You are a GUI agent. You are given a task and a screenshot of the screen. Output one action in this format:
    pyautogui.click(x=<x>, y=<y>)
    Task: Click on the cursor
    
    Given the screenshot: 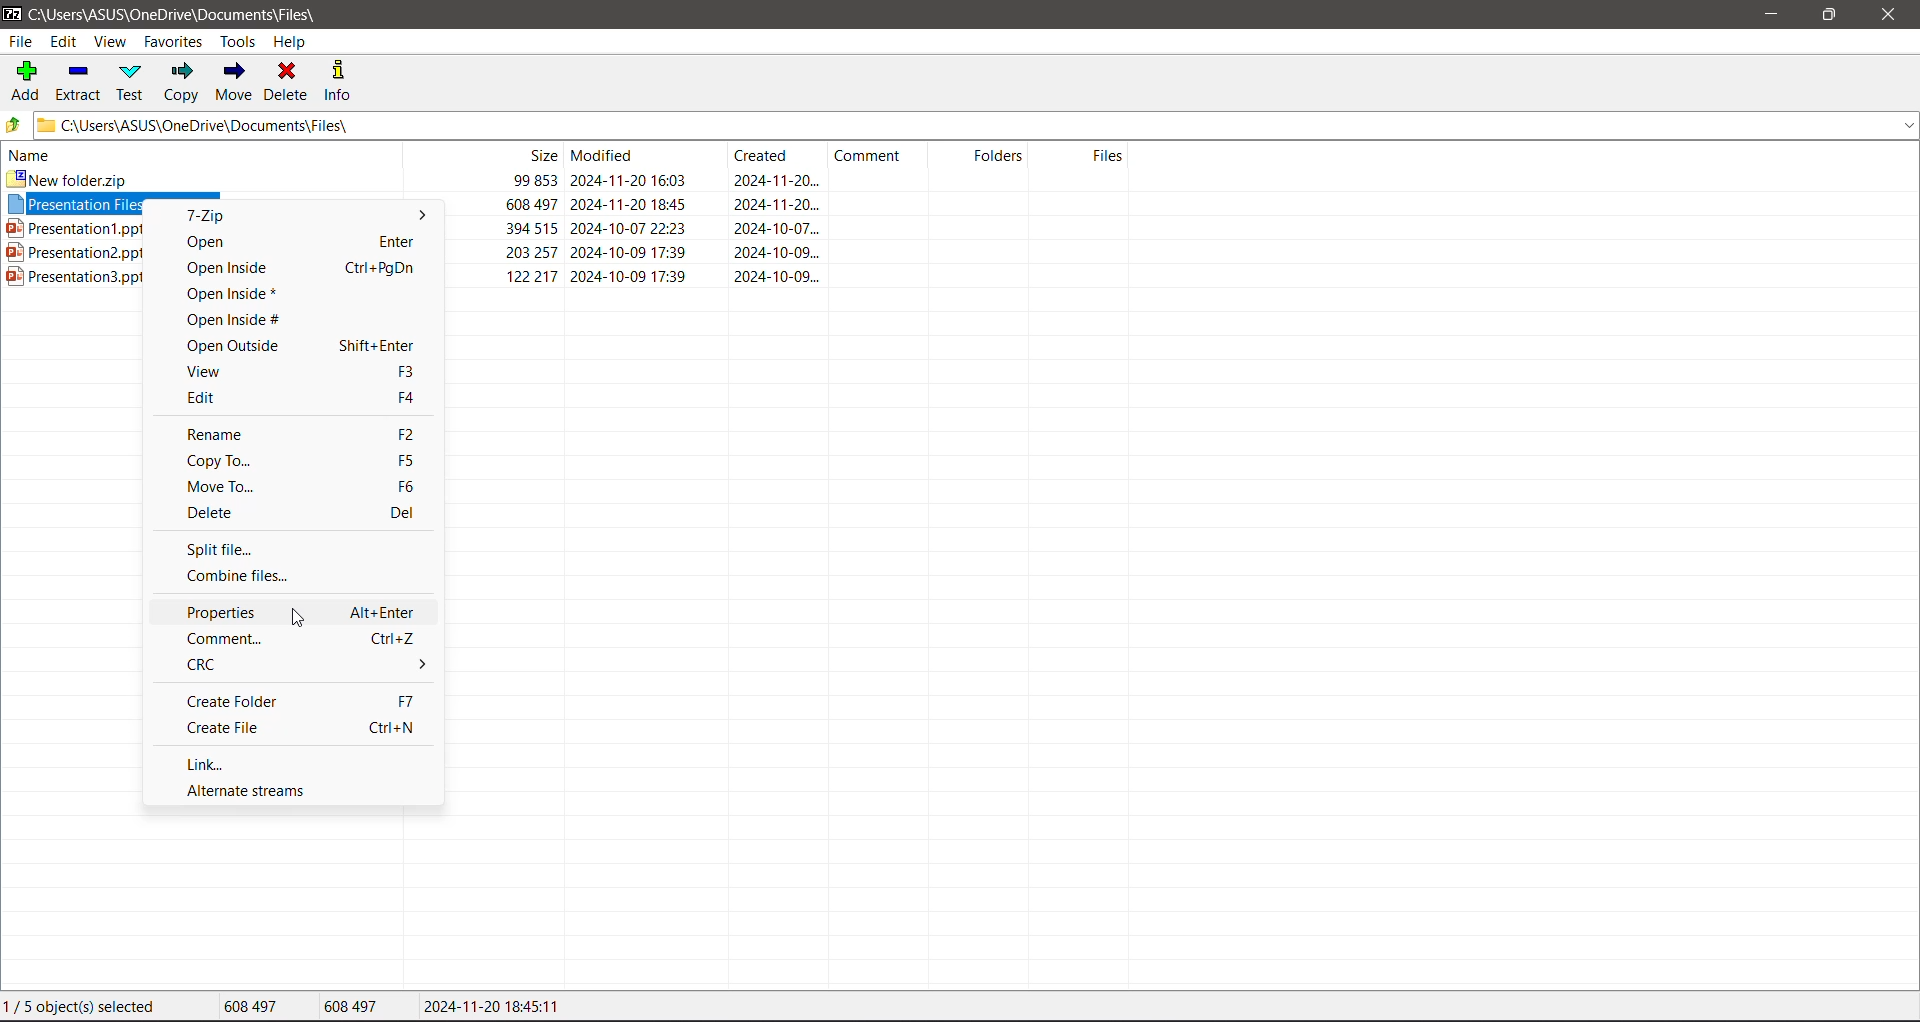 What is the action you would take?
    pyautogui.click(x=297, y=618)
    